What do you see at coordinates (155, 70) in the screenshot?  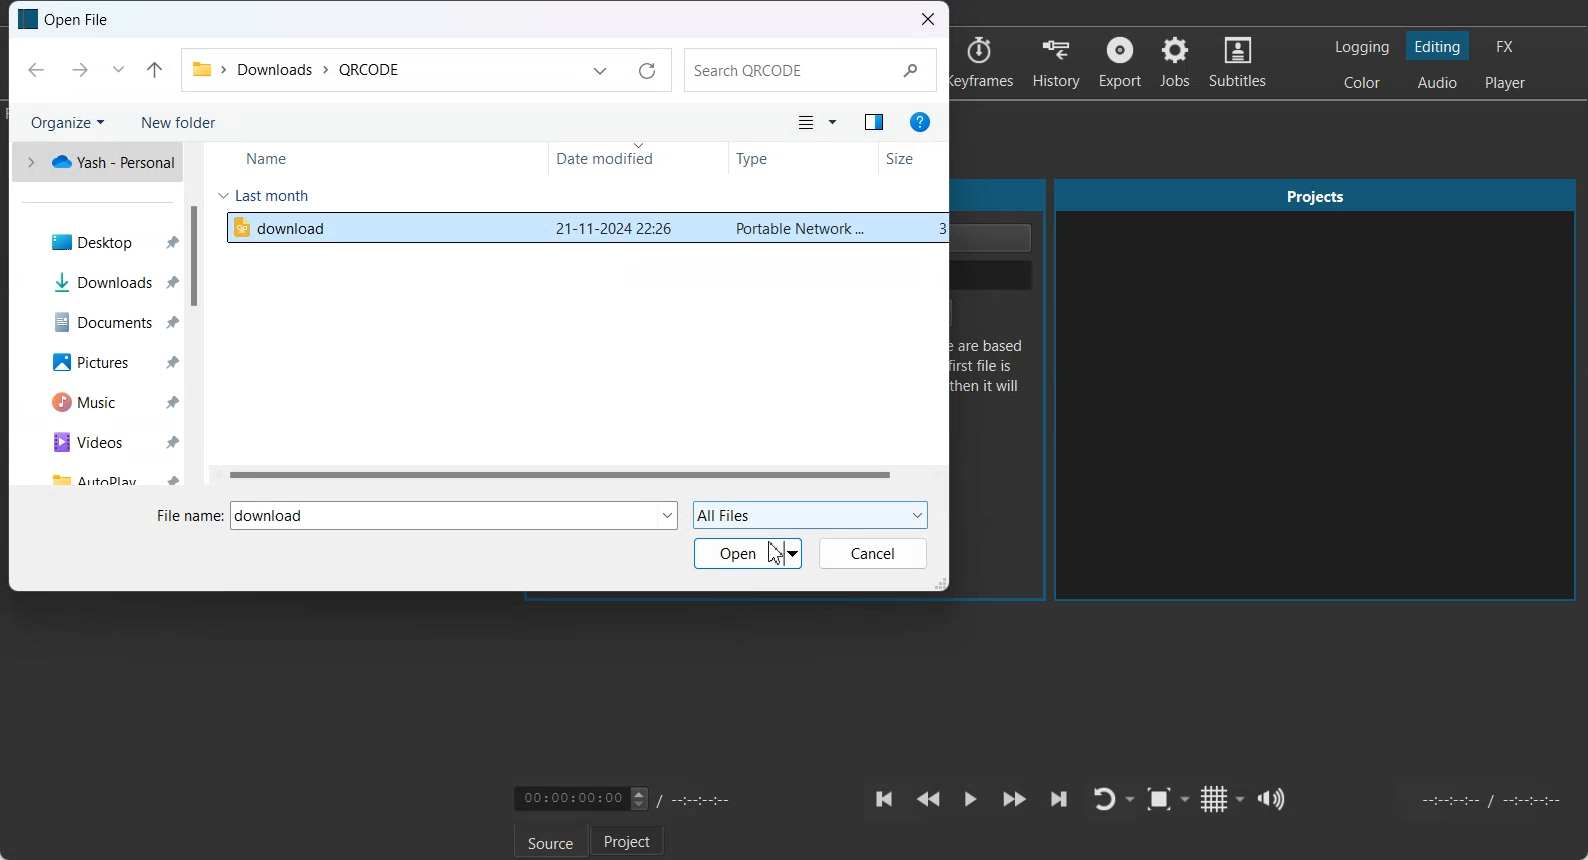 I see `Up to ` at bounding box center [155, 70].